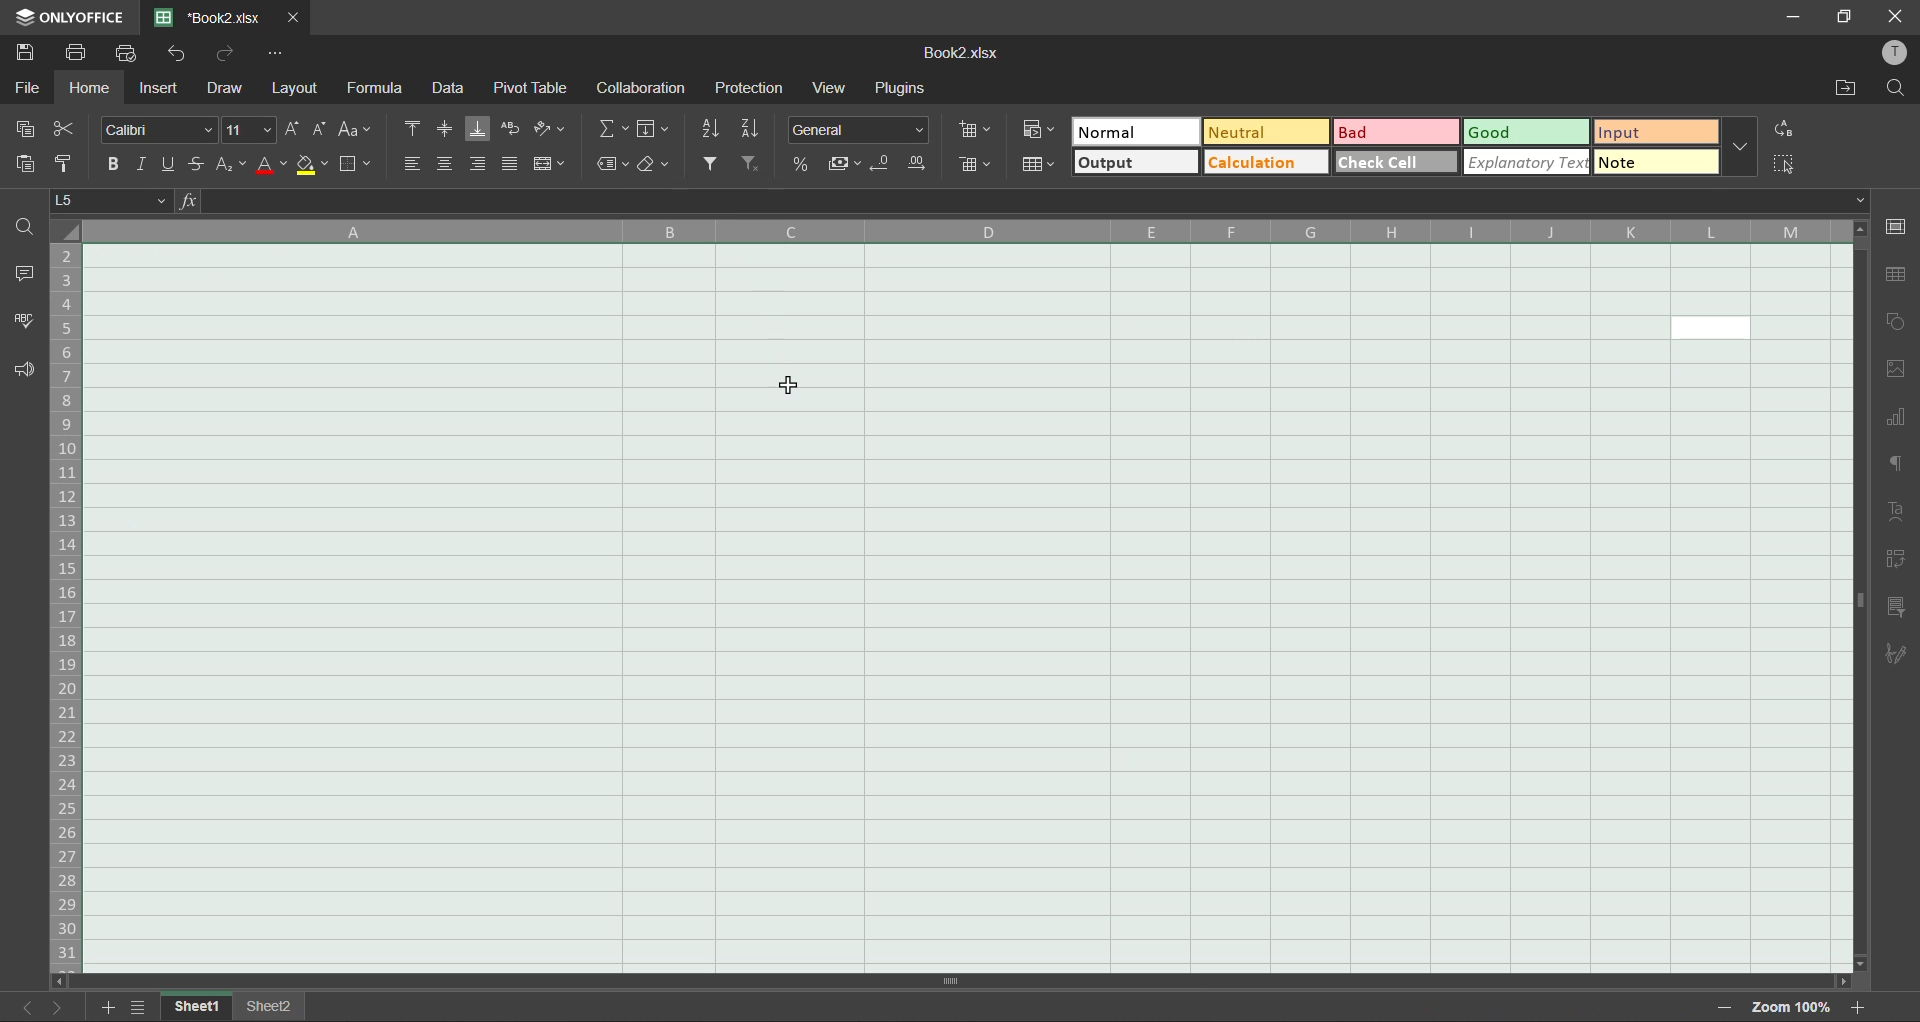 Image resolution: width=1920 pixels, height=1022 pixels. Describe the element at coordinates (169, 165) in the screenshot. I see `underline` at that location.